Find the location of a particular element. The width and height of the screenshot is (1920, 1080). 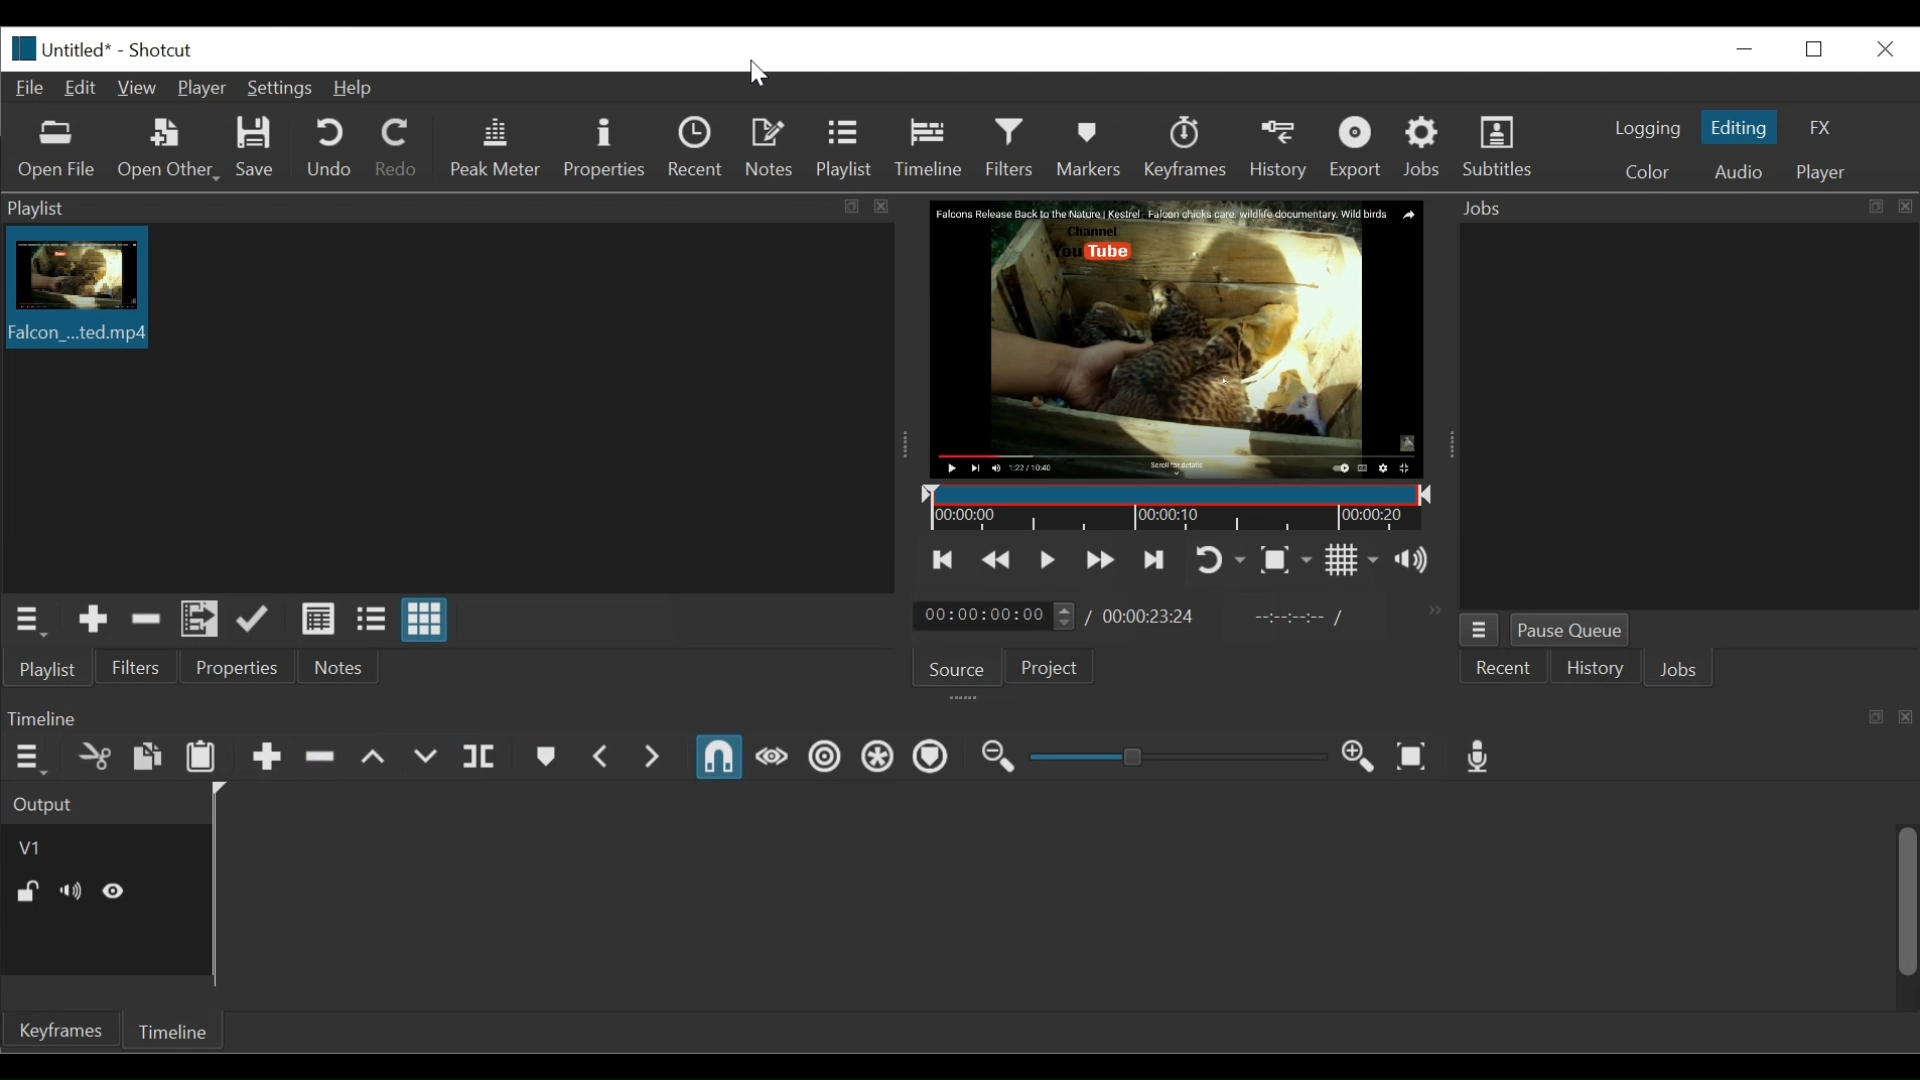

Properties is located at coordinates (242, 670).